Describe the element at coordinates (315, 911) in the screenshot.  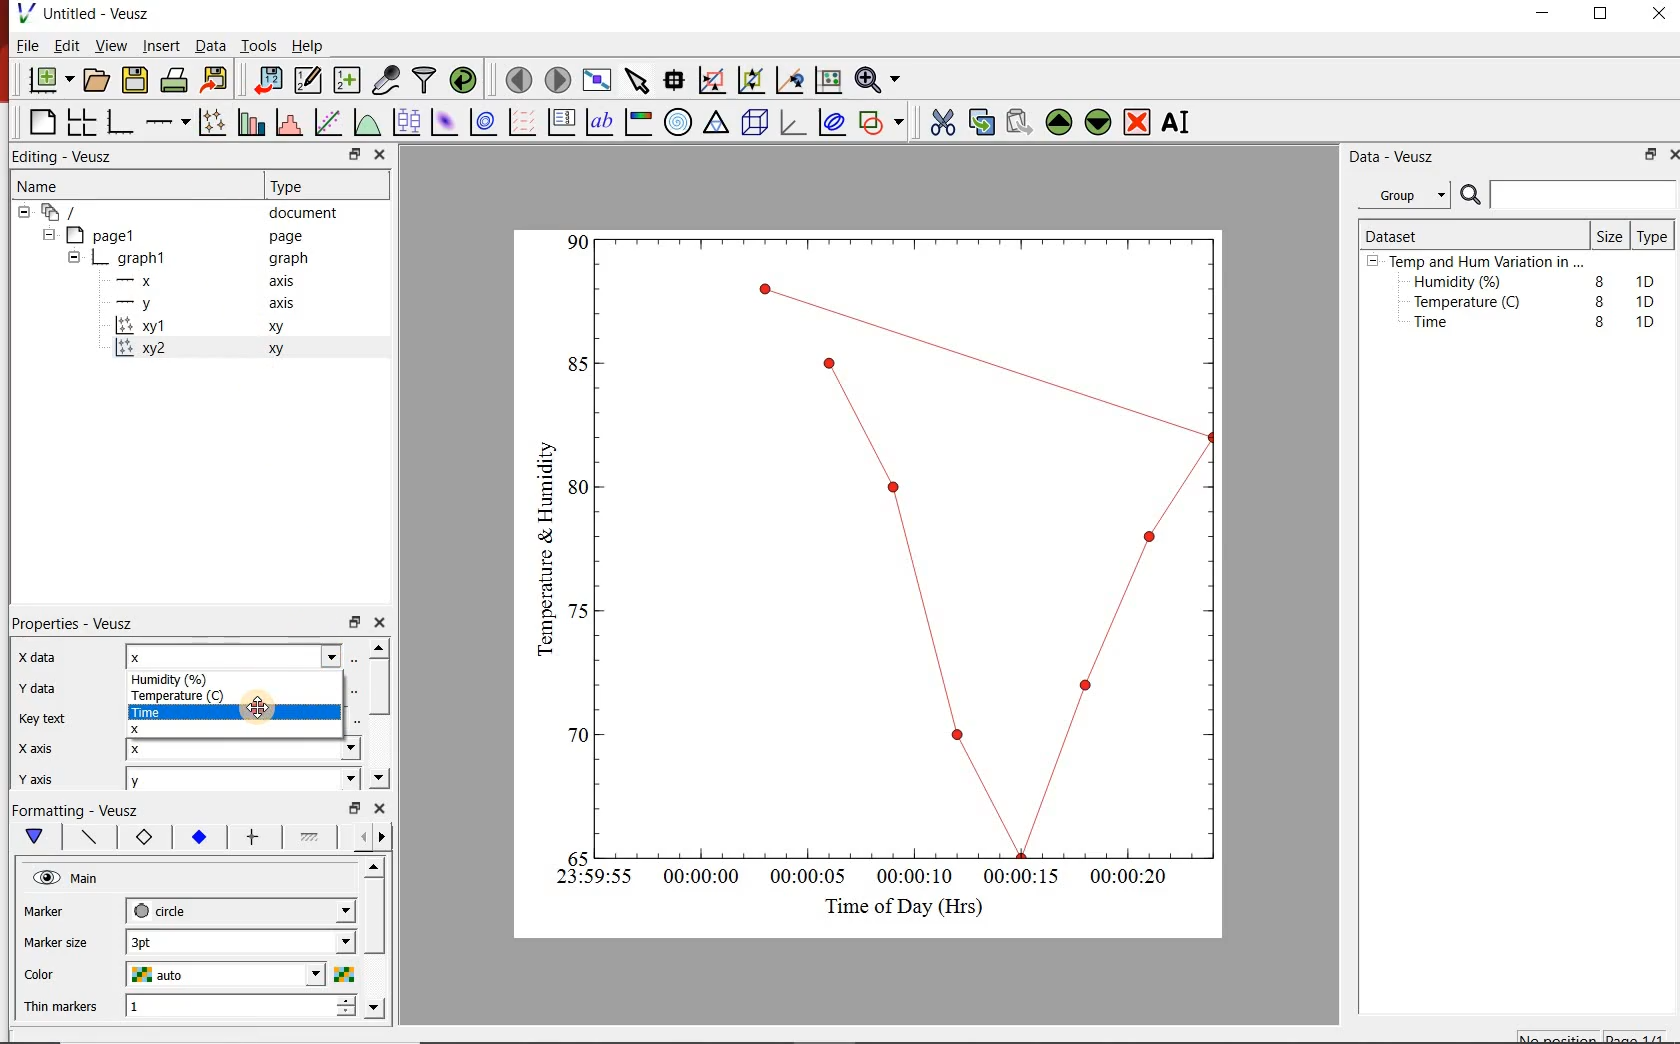
I see `Marker dropdown` at that location.